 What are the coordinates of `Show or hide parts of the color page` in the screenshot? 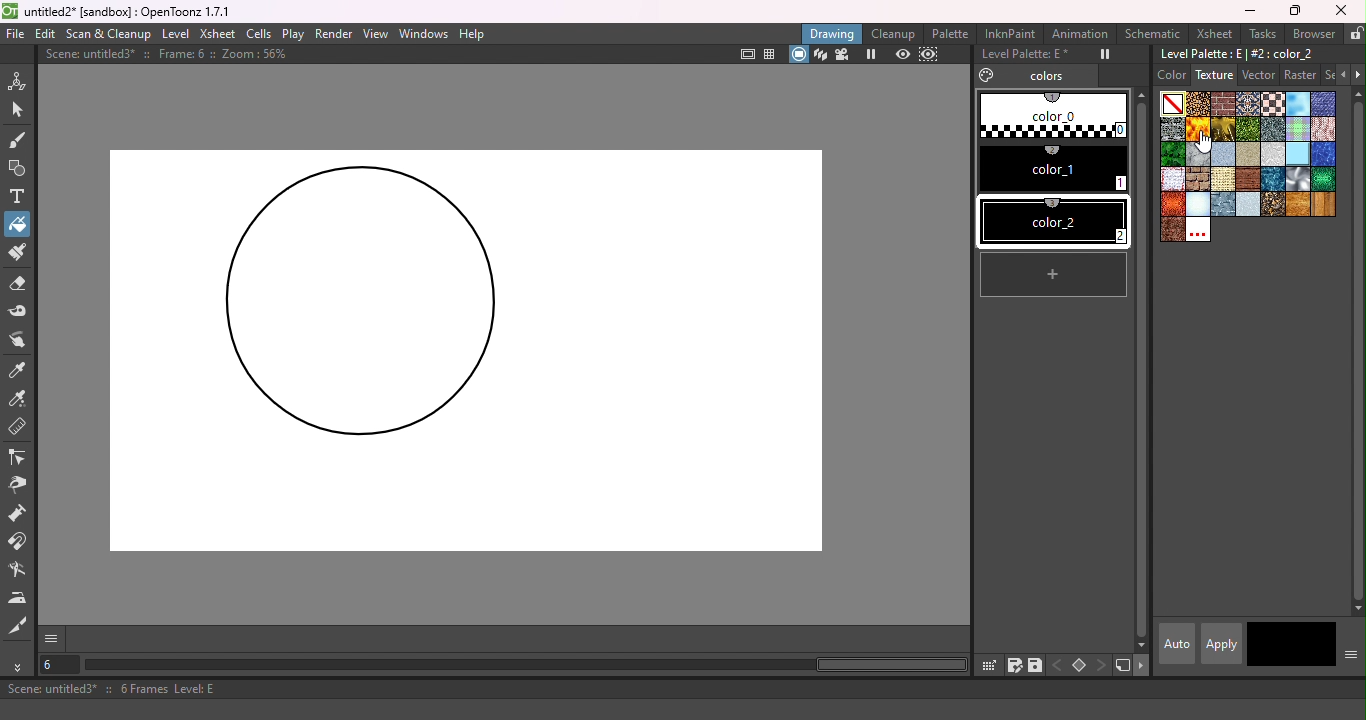 It's located at (1349, 658).